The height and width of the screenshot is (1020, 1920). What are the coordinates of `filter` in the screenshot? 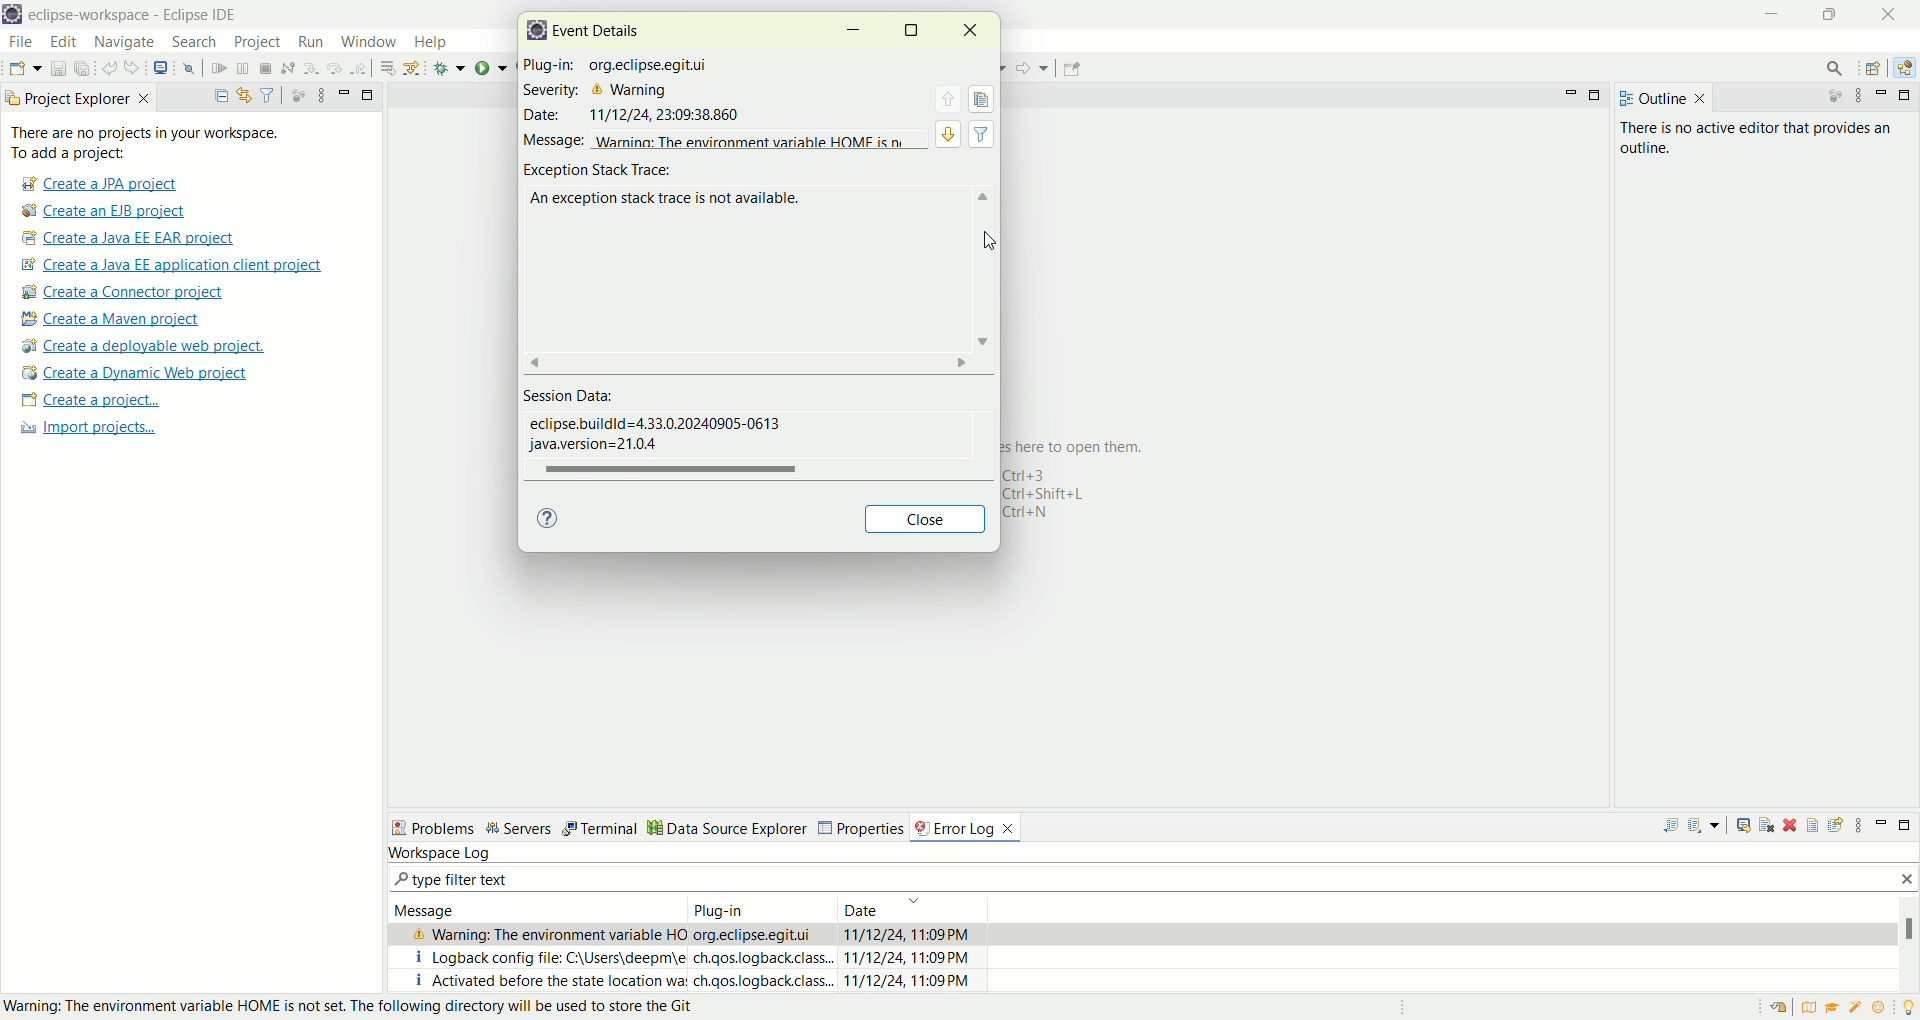 It's located at (1814, 825).